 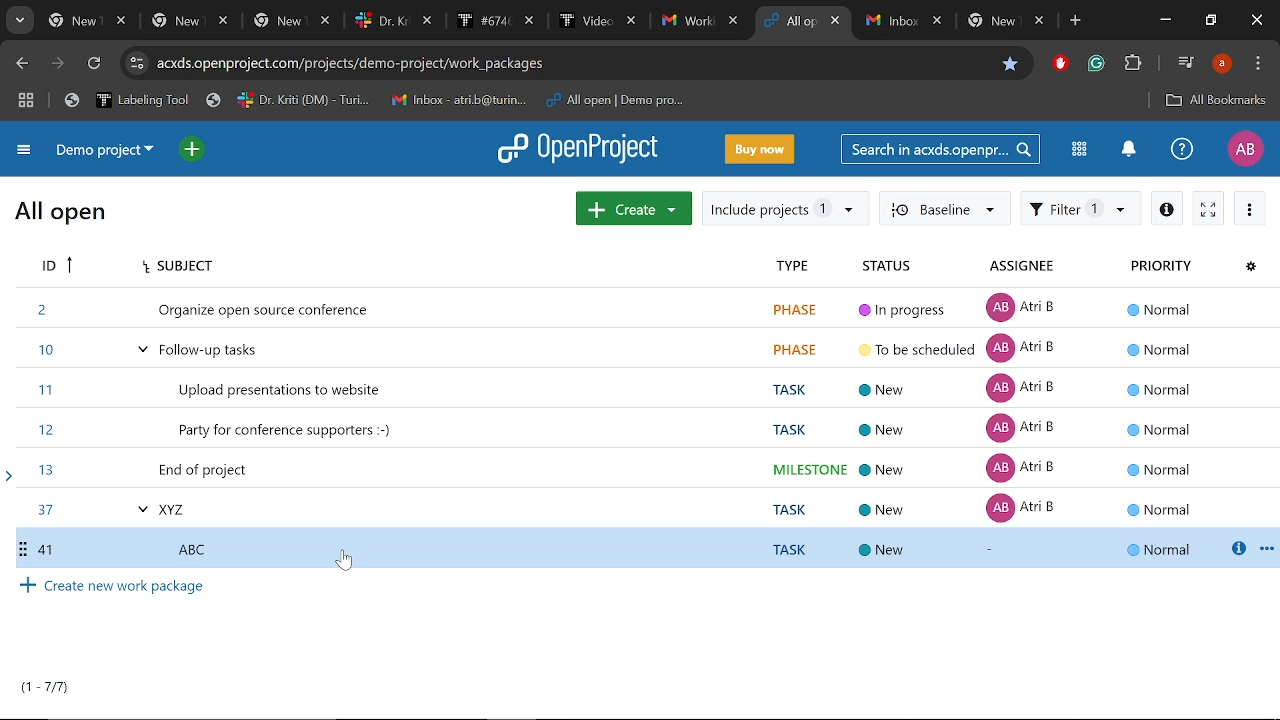 What do you see at coordinates (138, 62) in the screenshot?
I see `cite info` at bounding box center [138, 62].